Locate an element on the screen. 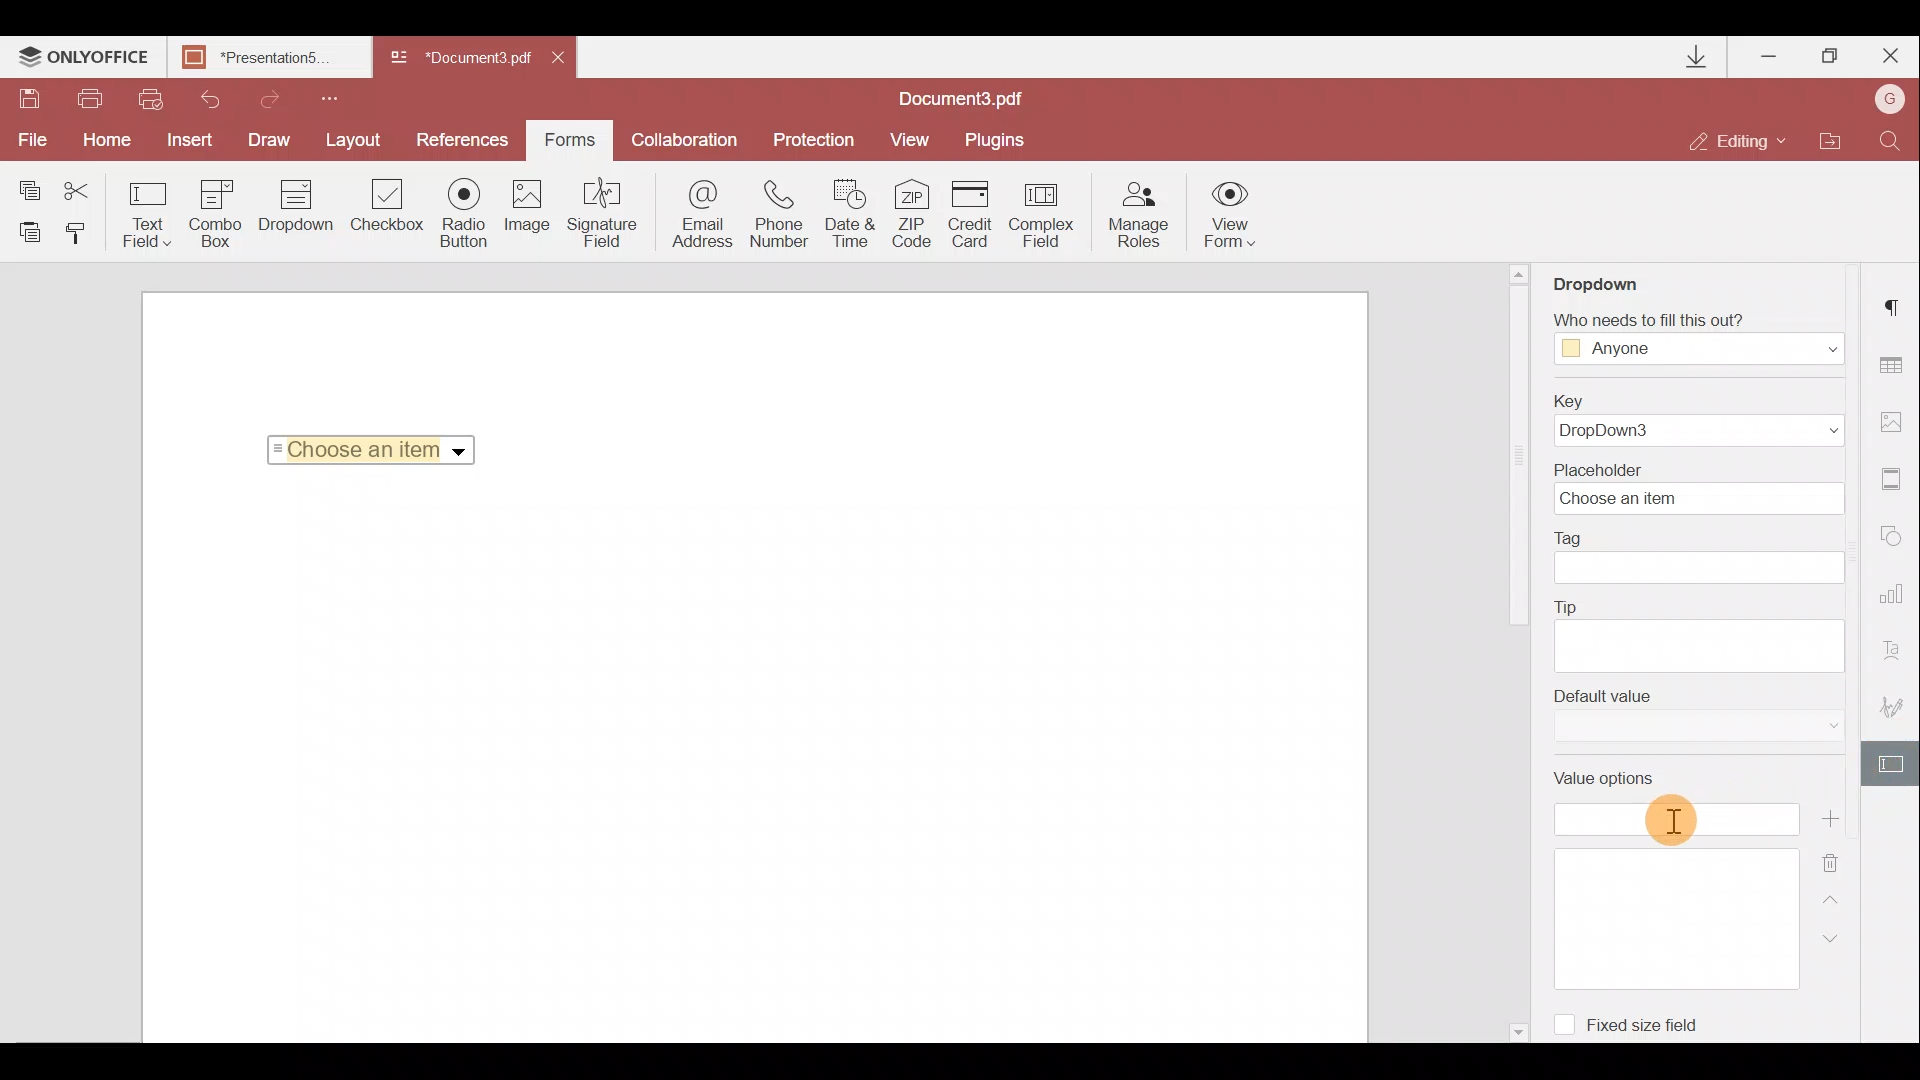 The image size is (1920, 1080). Document name is located at coordinates (971, 98).